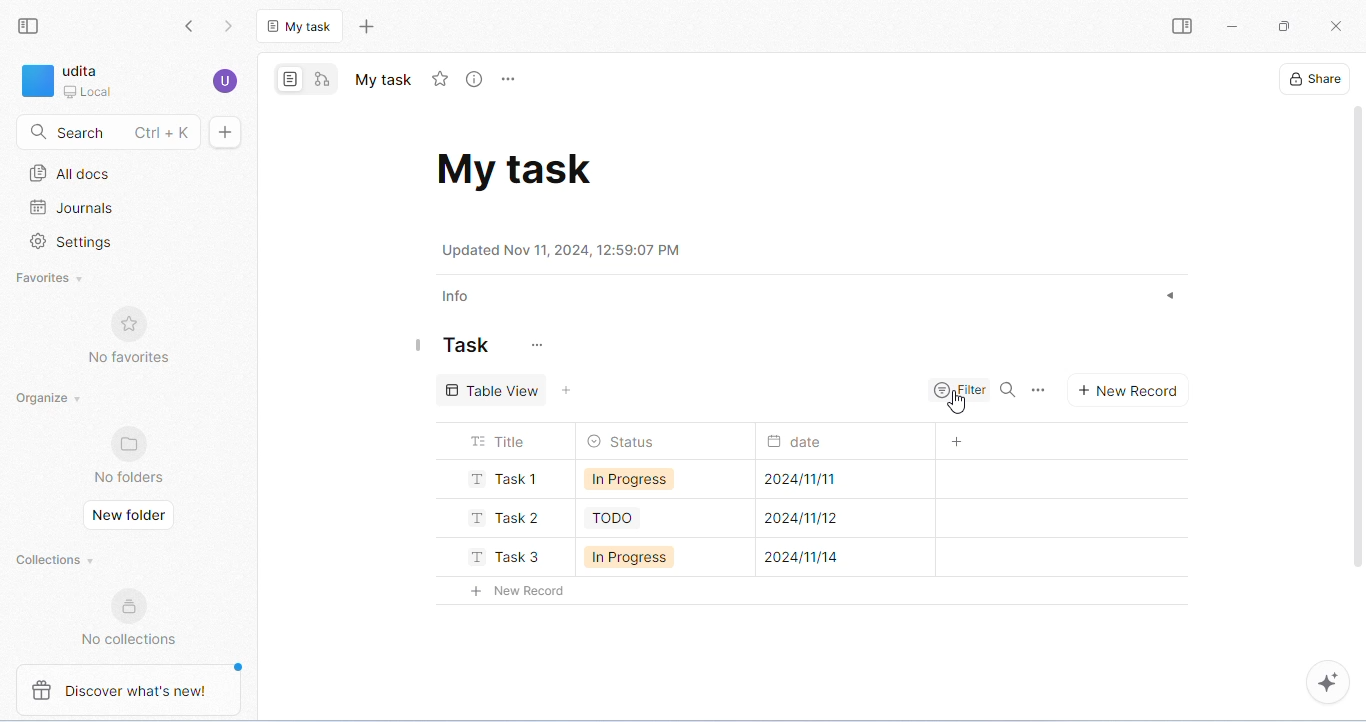 The height and width of the screenshot is (722, 1366). What do you see at coordinates (534, 346) in the screenshot?
I see `customize task` at bounding box center [534, 346].